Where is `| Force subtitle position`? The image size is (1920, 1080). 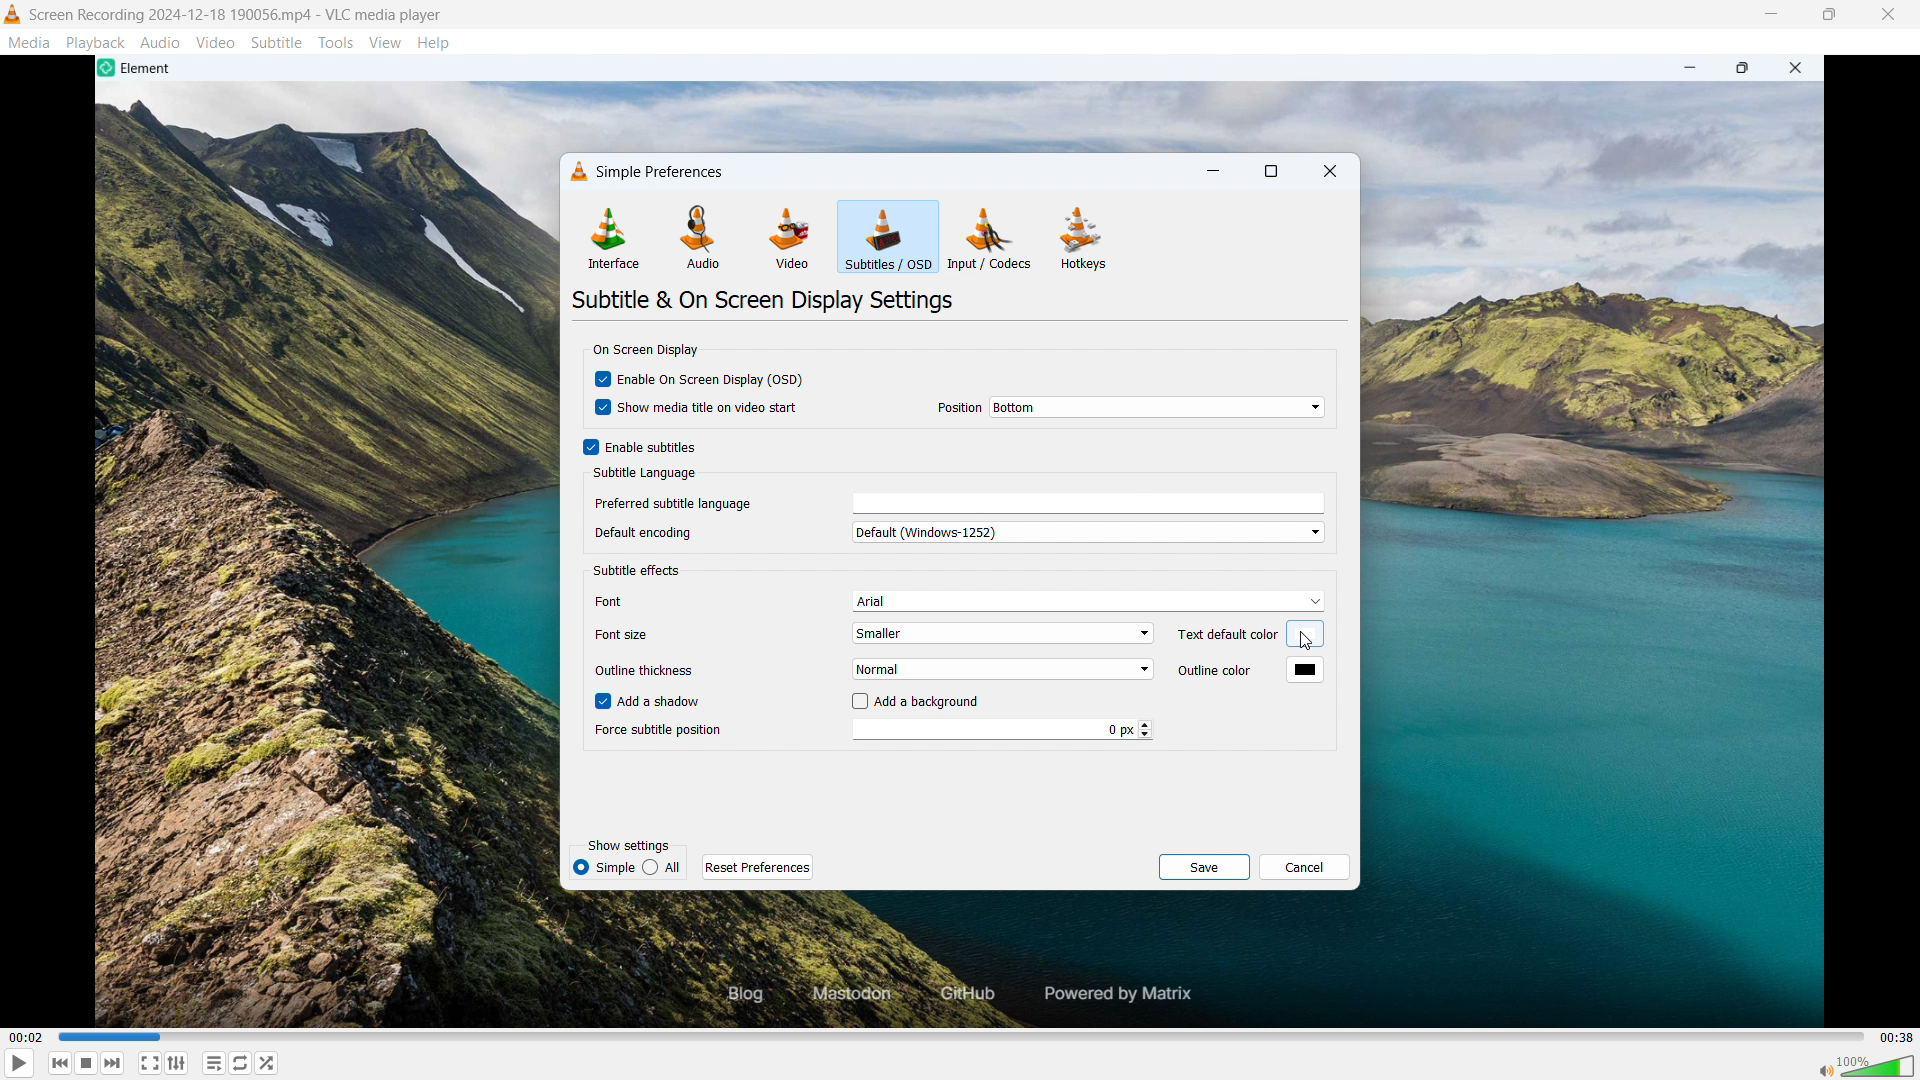 | Force subtitle position is located at coordinates (686, 729).